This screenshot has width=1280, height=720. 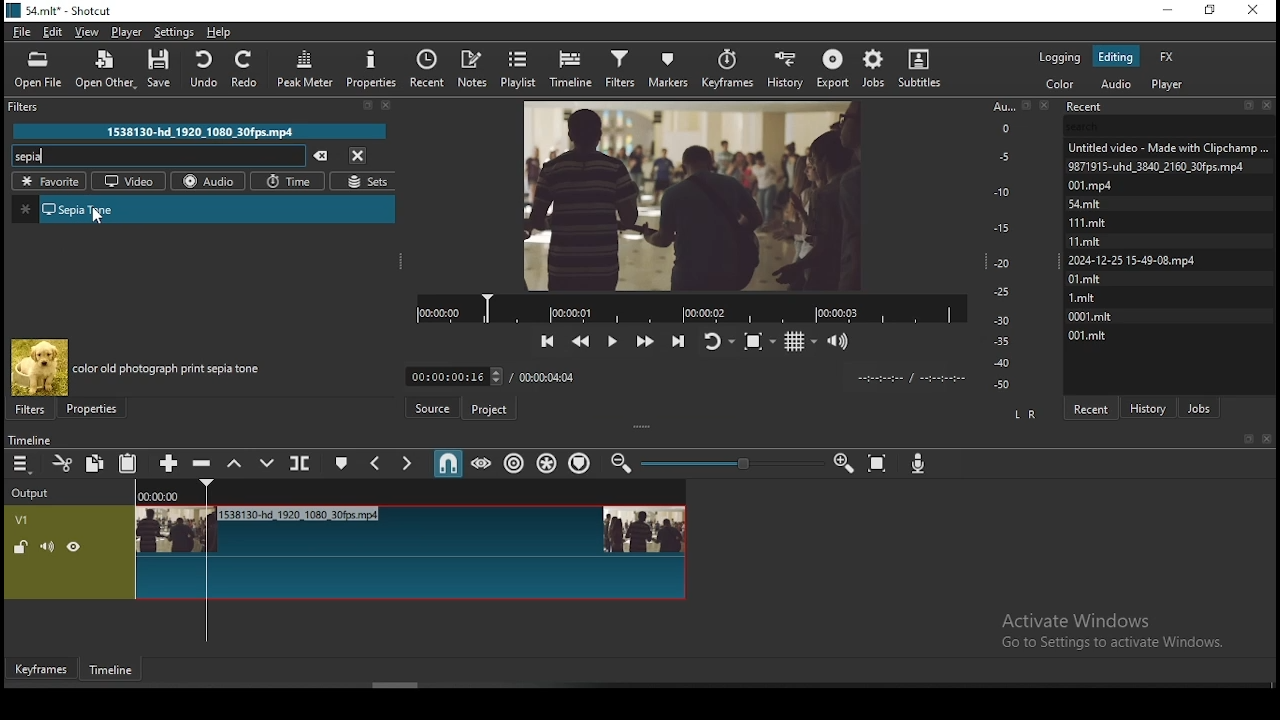 What do you see at coordinates (156, 497) in the screenshot?
I see `00:00:00` at bounding box center [156, 497].